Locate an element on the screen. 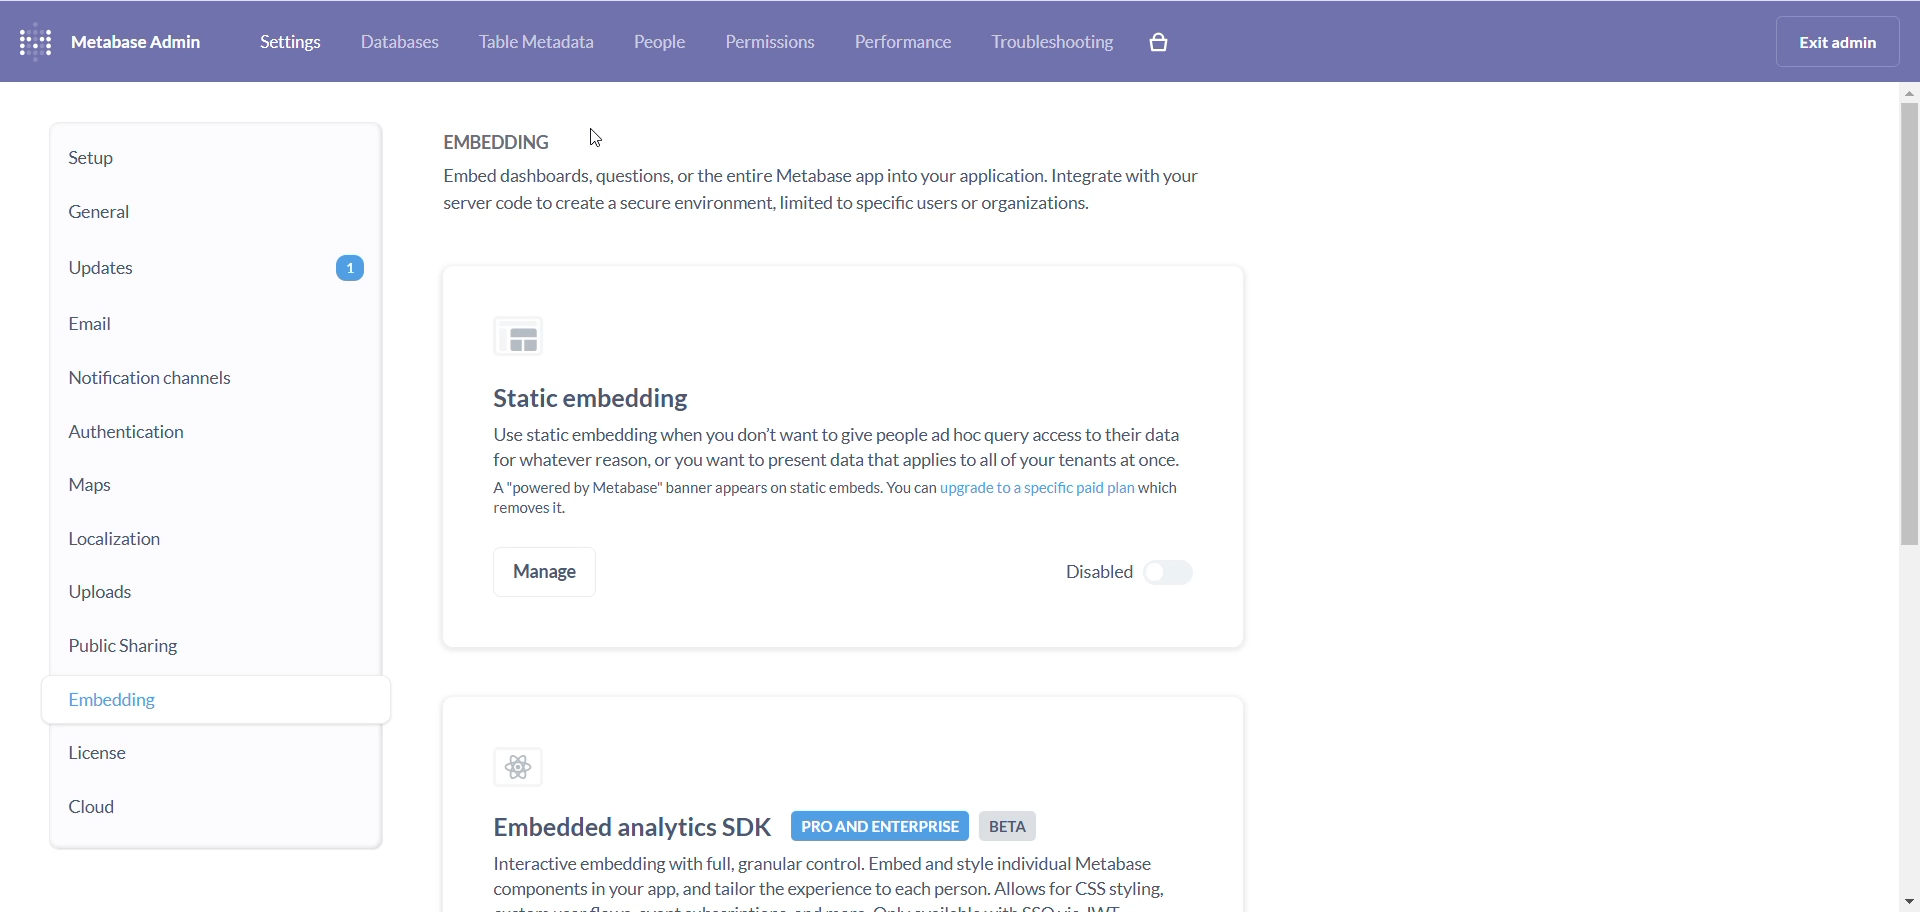  cursor is located at coordinates (595, 137).